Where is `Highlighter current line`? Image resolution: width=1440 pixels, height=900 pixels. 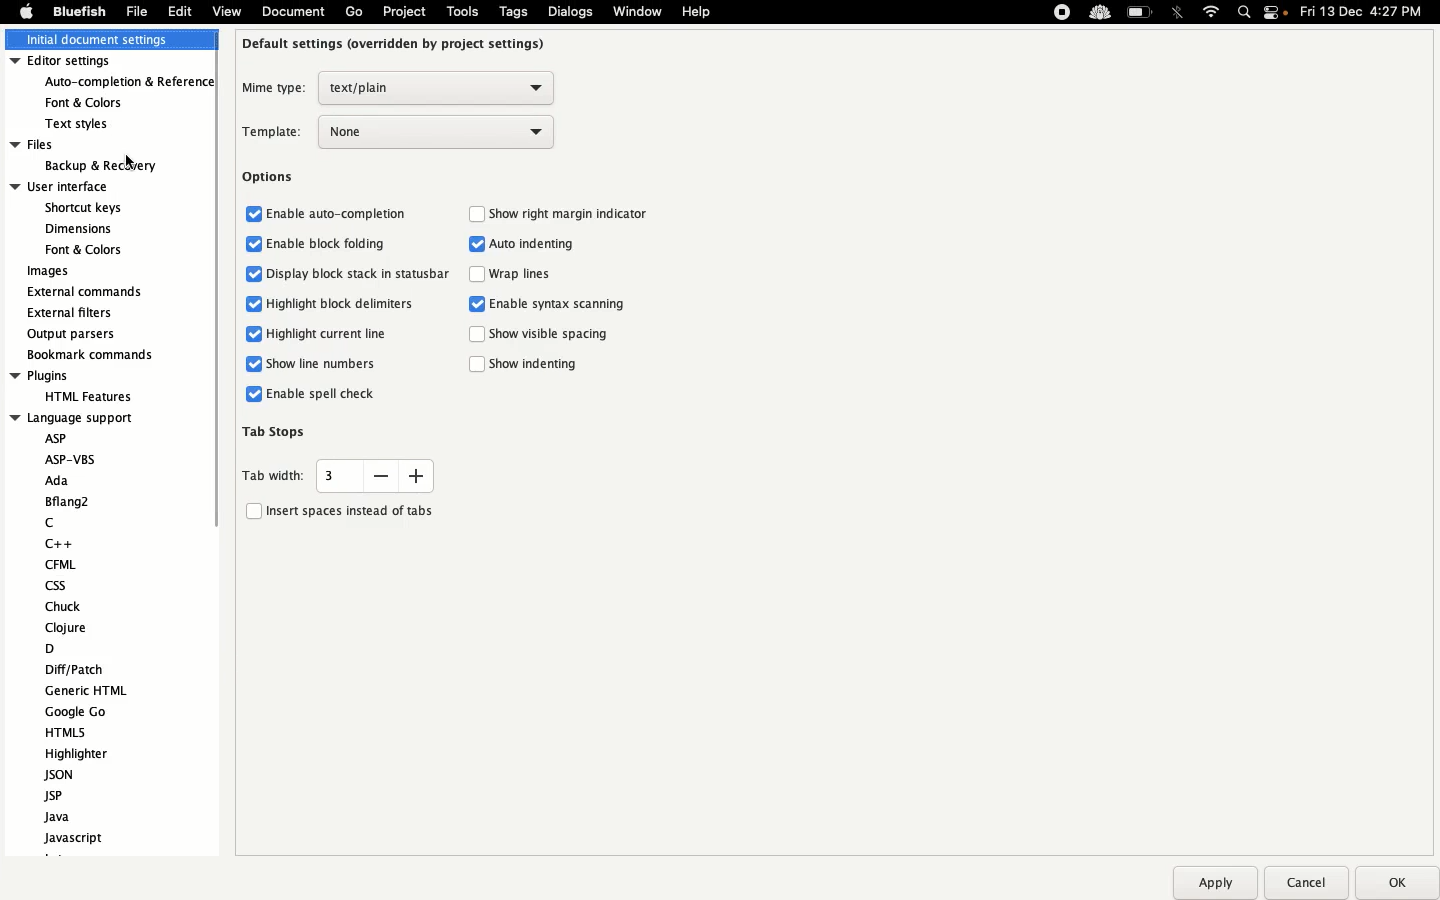 Highlighter current line is located at coordinates (320, 334).